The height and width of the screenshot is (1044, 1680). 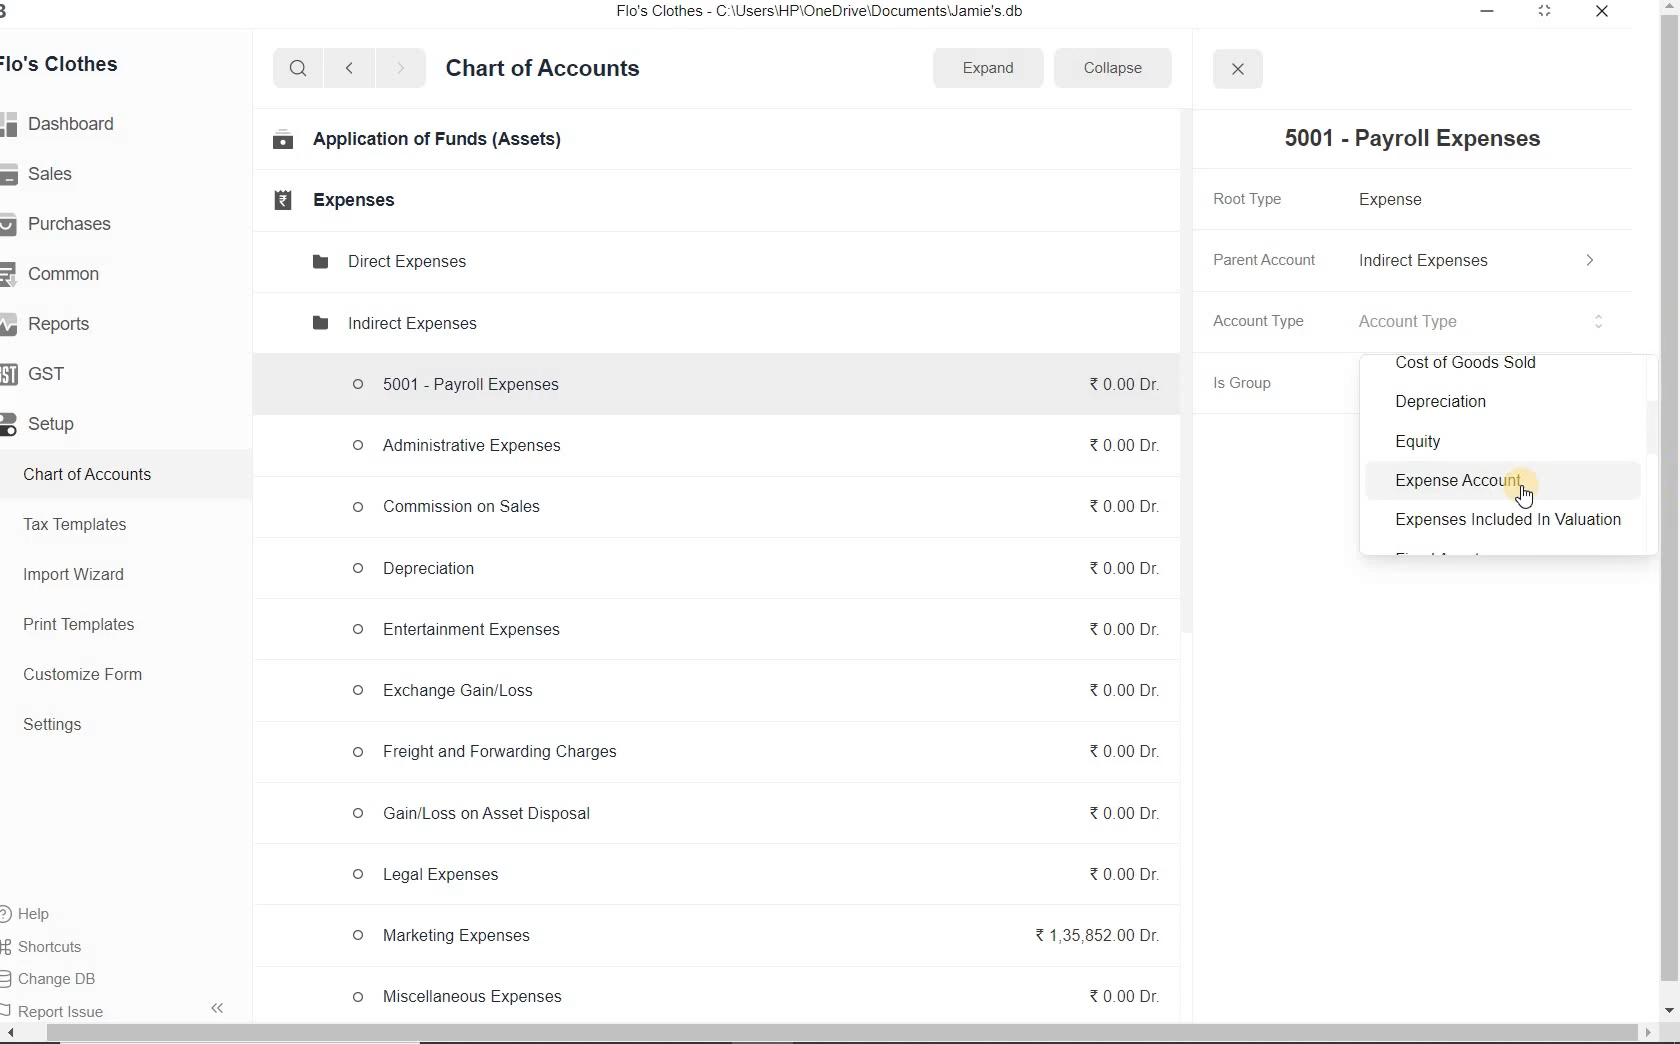 I want to click on Expense, so click(x=1395, y=201).